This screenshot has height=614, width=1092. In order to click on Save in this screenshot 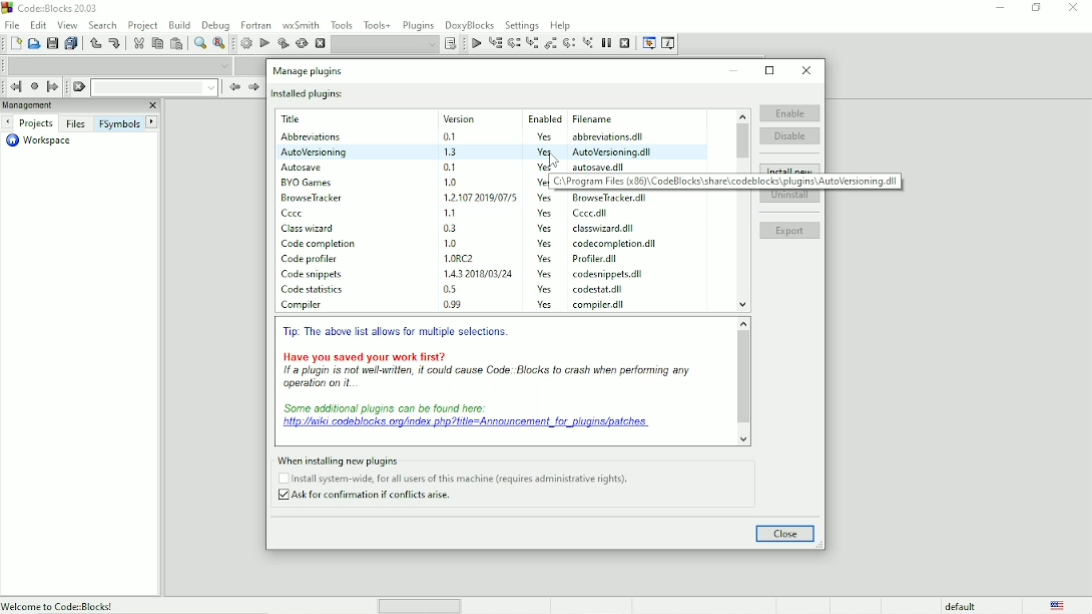, I will do `click(51, 44)`.